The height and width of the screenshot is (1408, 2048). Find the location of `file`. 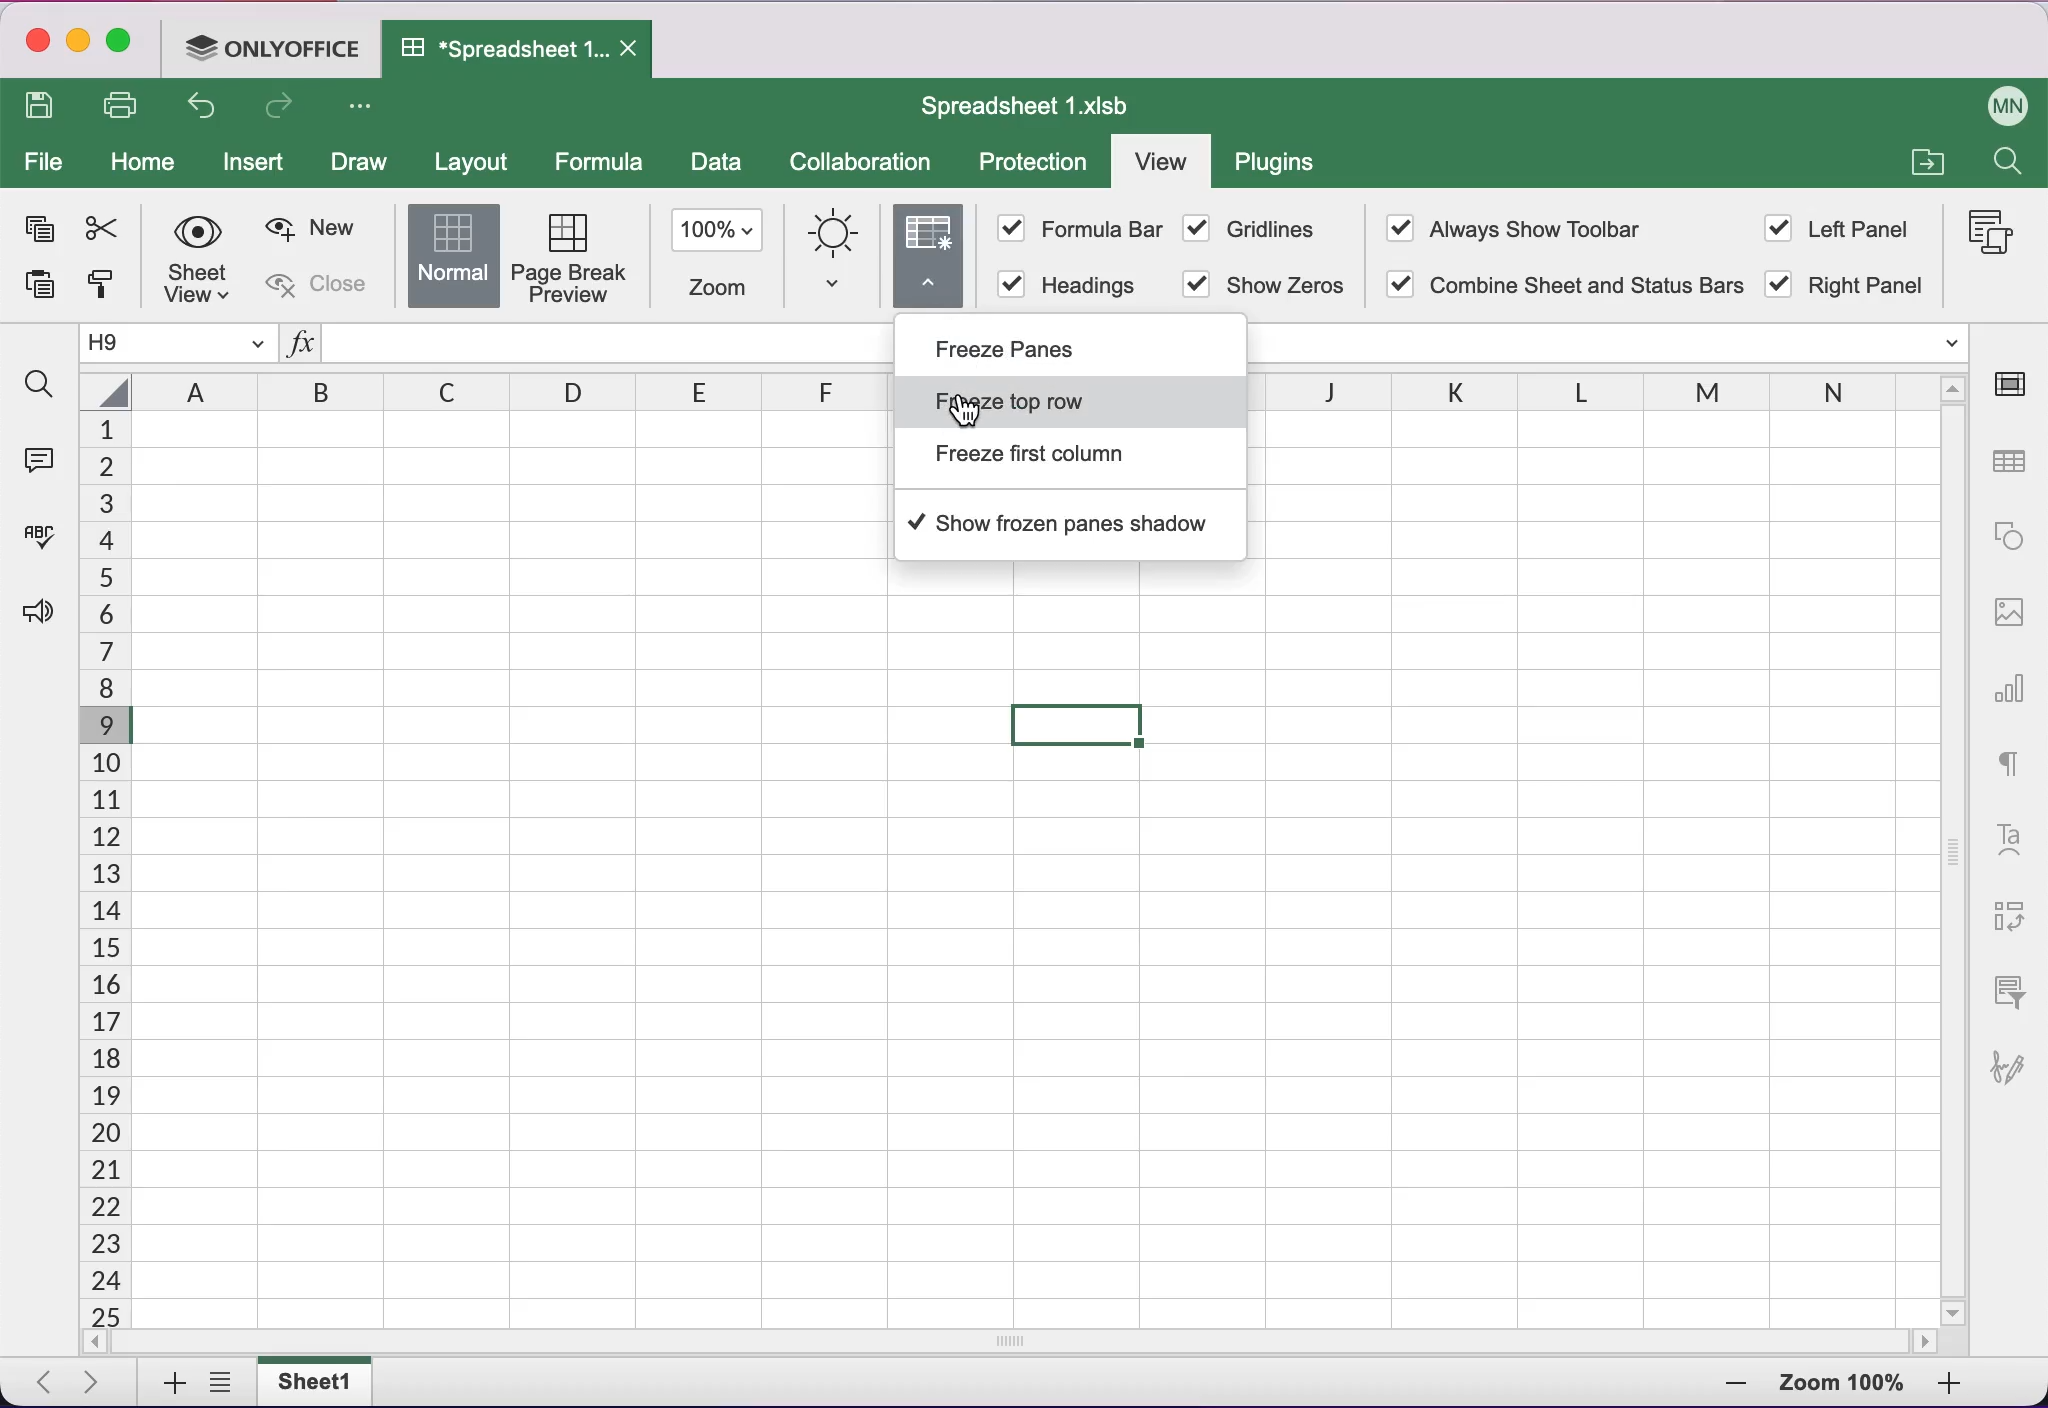

file is located at coordinates (44, 160).